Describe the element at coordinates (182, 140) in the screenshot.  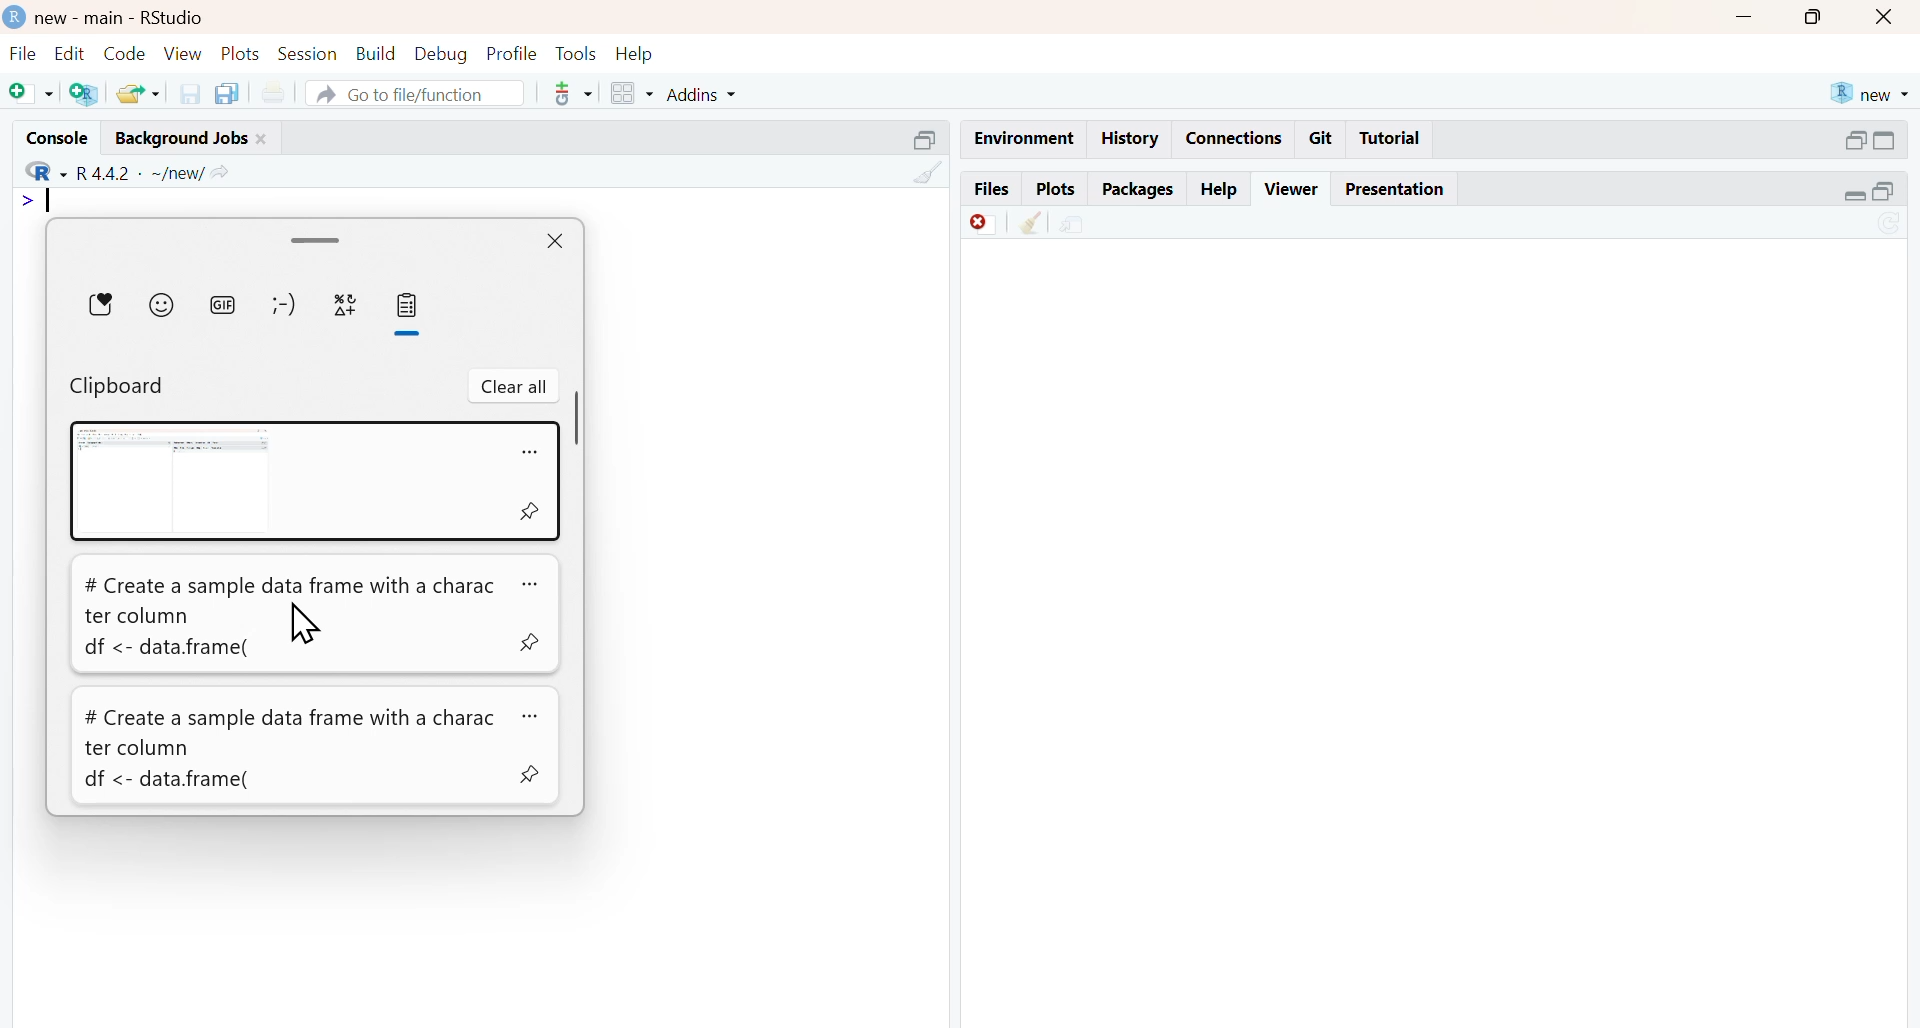
I see `background jobs` at that location.